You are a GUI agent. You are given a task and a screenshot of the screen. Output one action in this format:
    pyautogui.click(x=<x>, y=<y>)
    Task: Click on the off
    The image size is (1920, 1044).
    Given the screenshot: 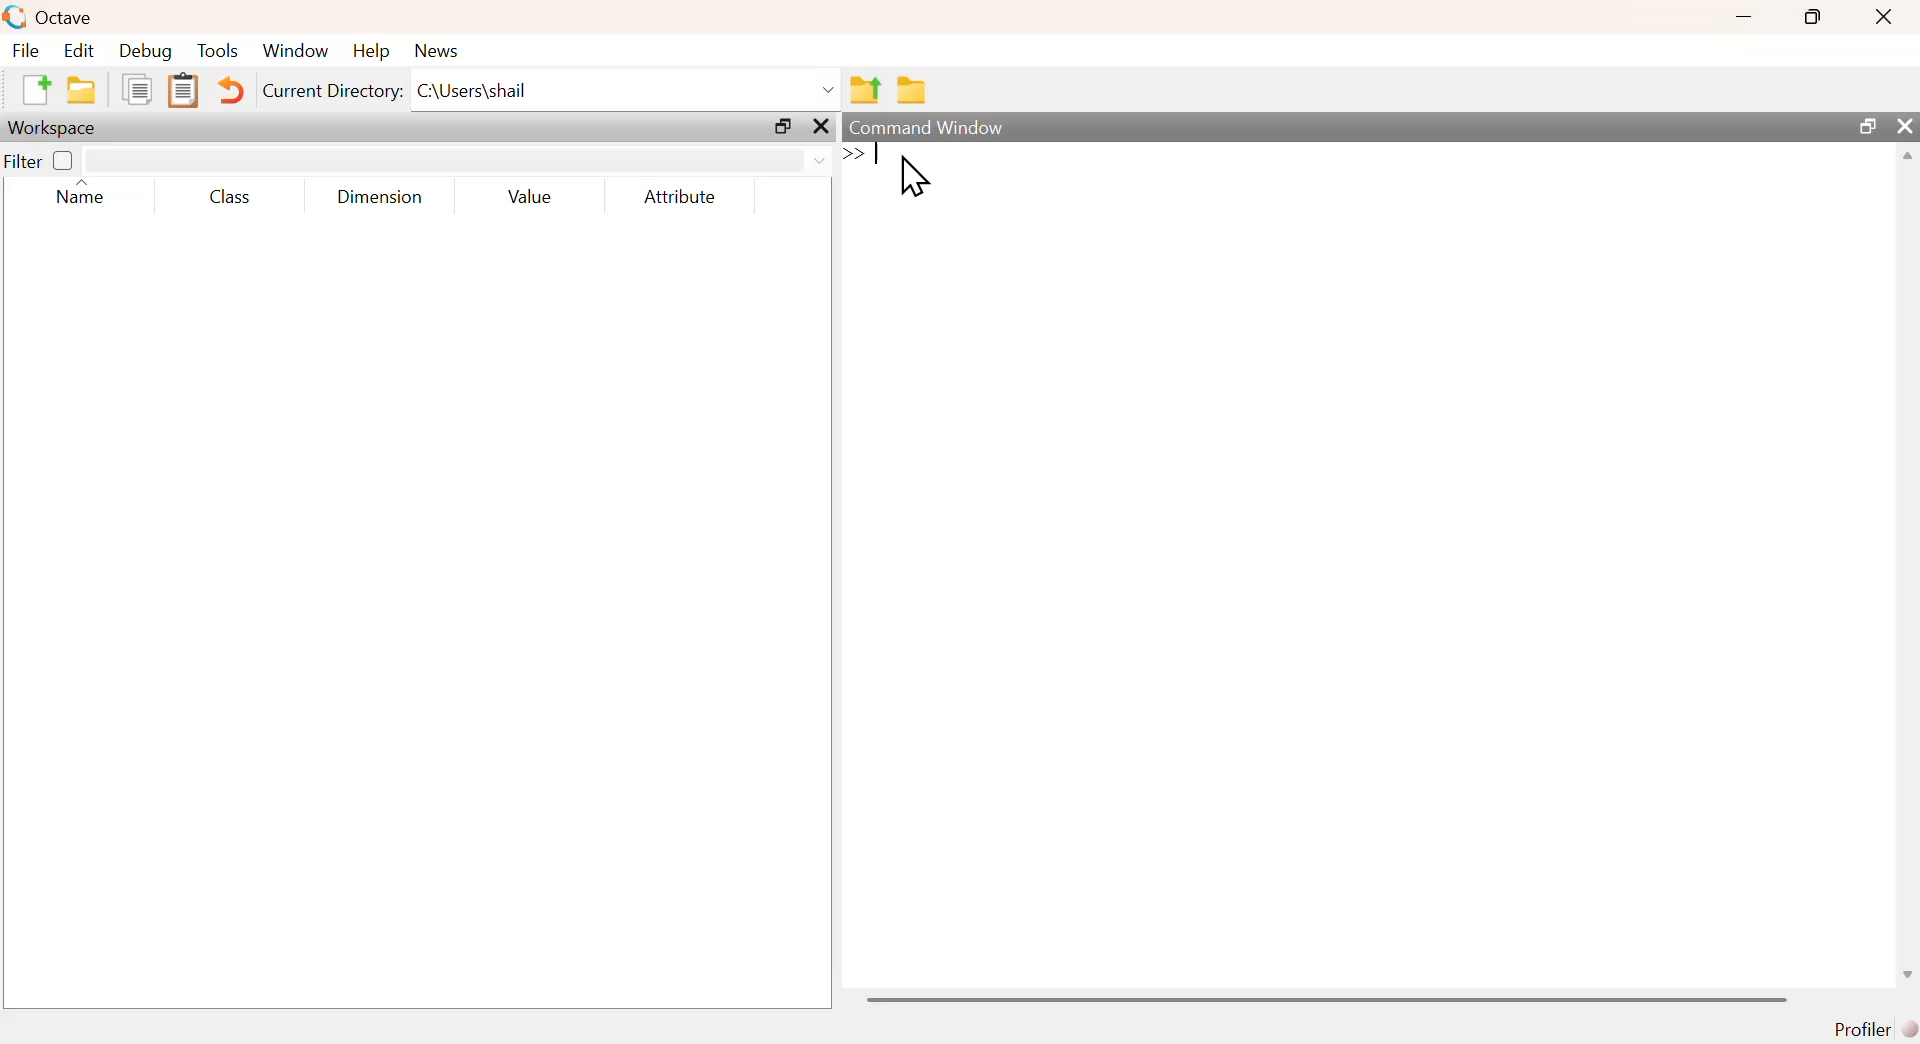 What is the action you would take?
    pyautogui.click(x=63, y=161)
    